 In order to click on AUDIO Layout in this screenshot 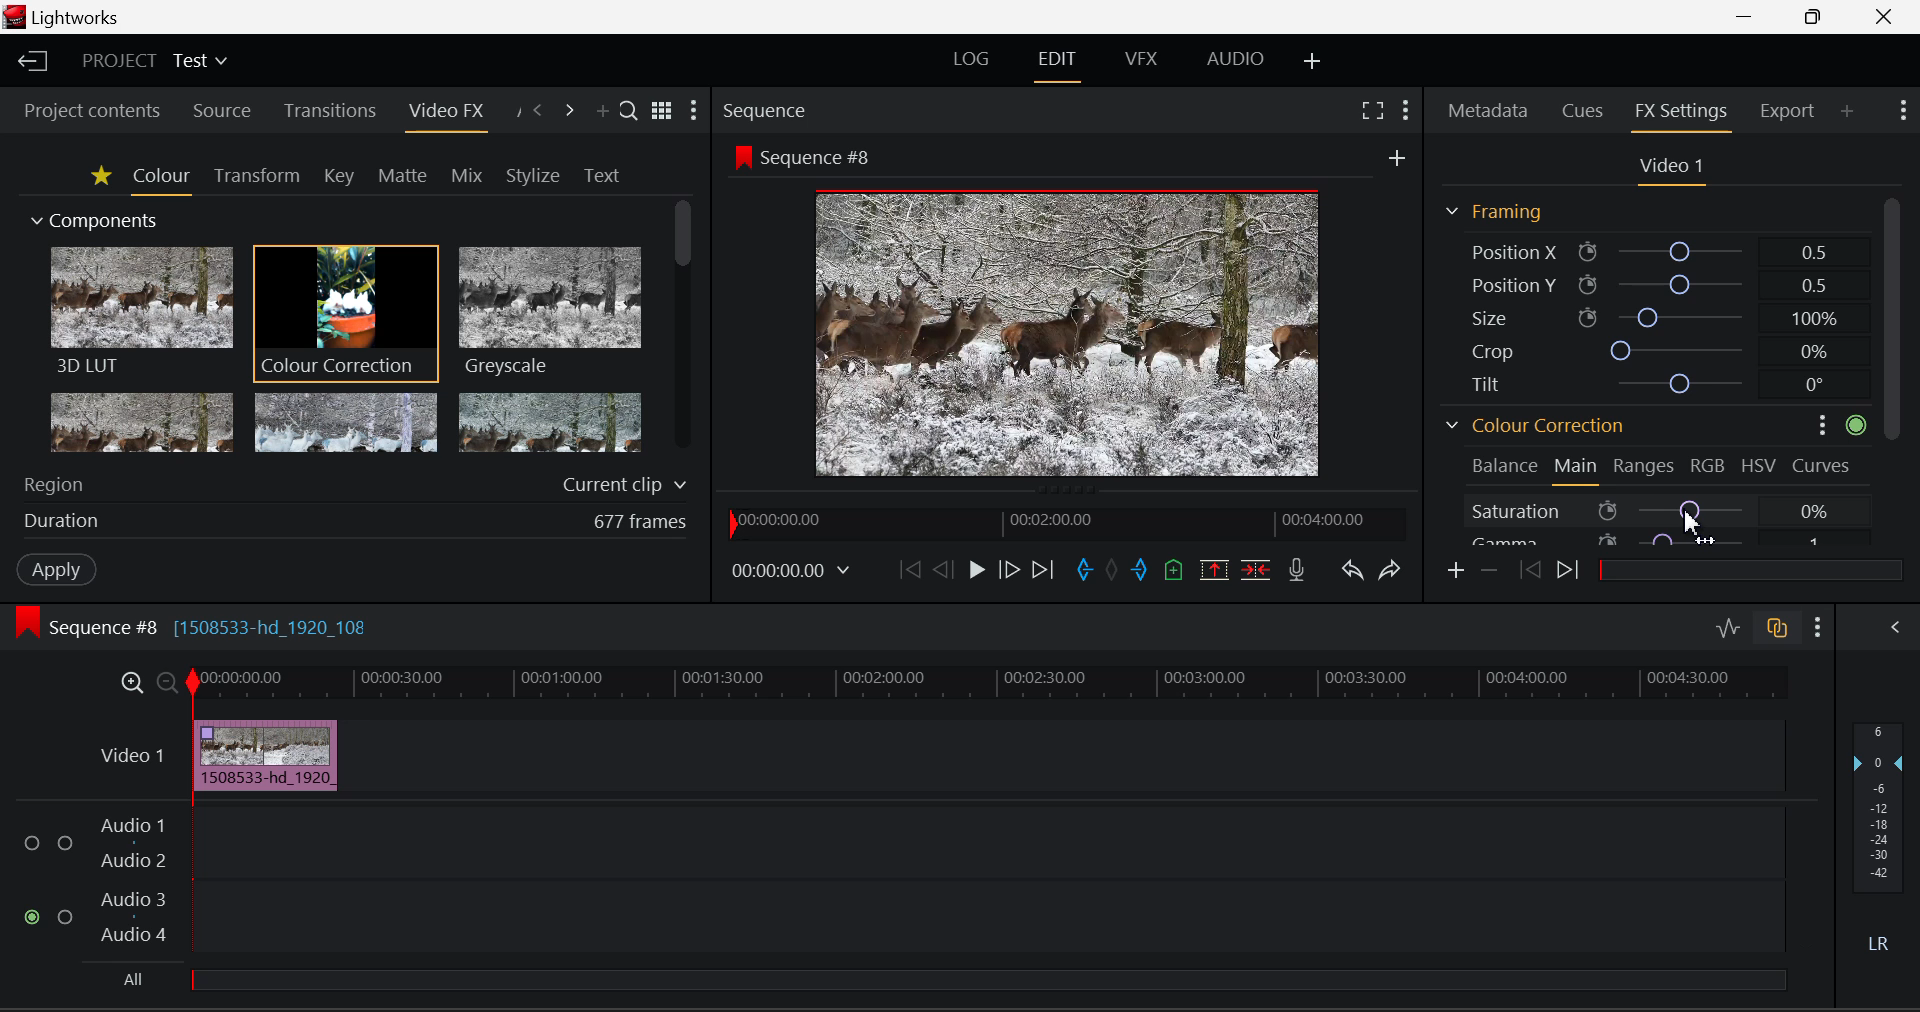, I will do `click(1228, 61)`.